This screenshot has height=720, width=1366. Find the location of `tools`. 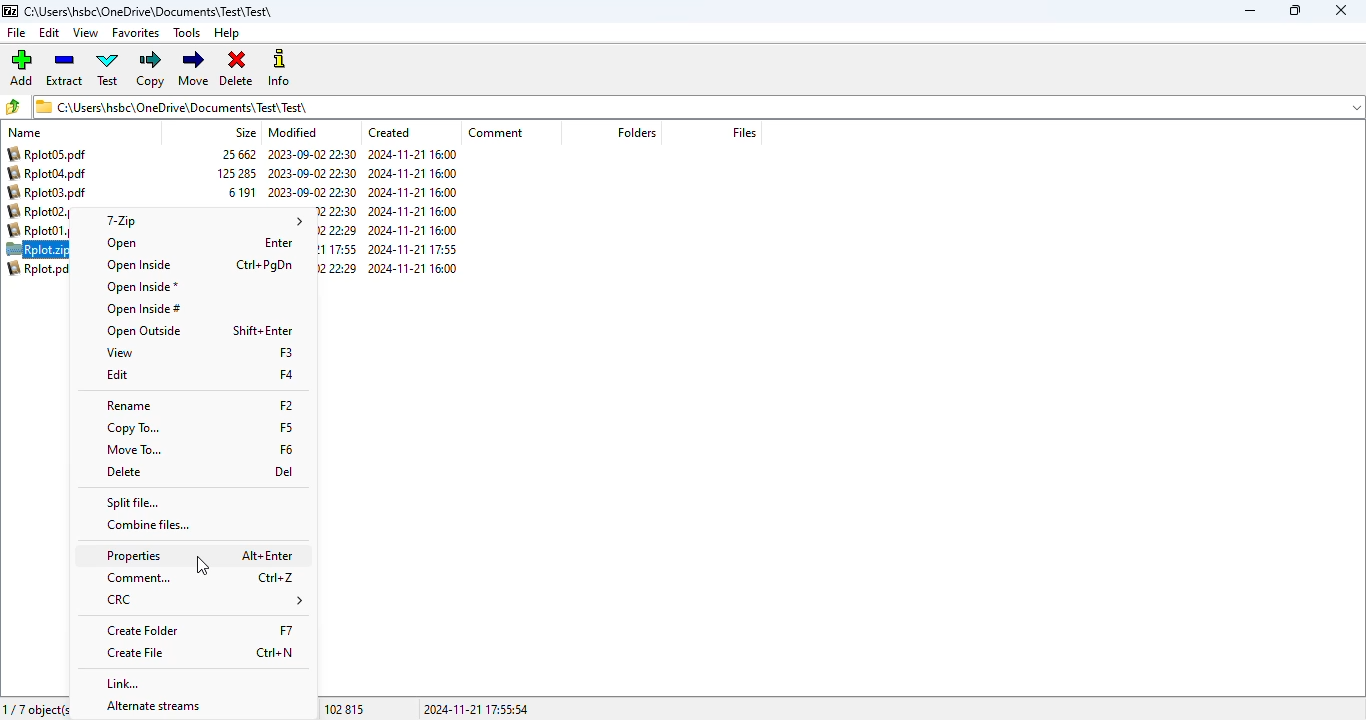

tools is located at coordinates (187, 32).